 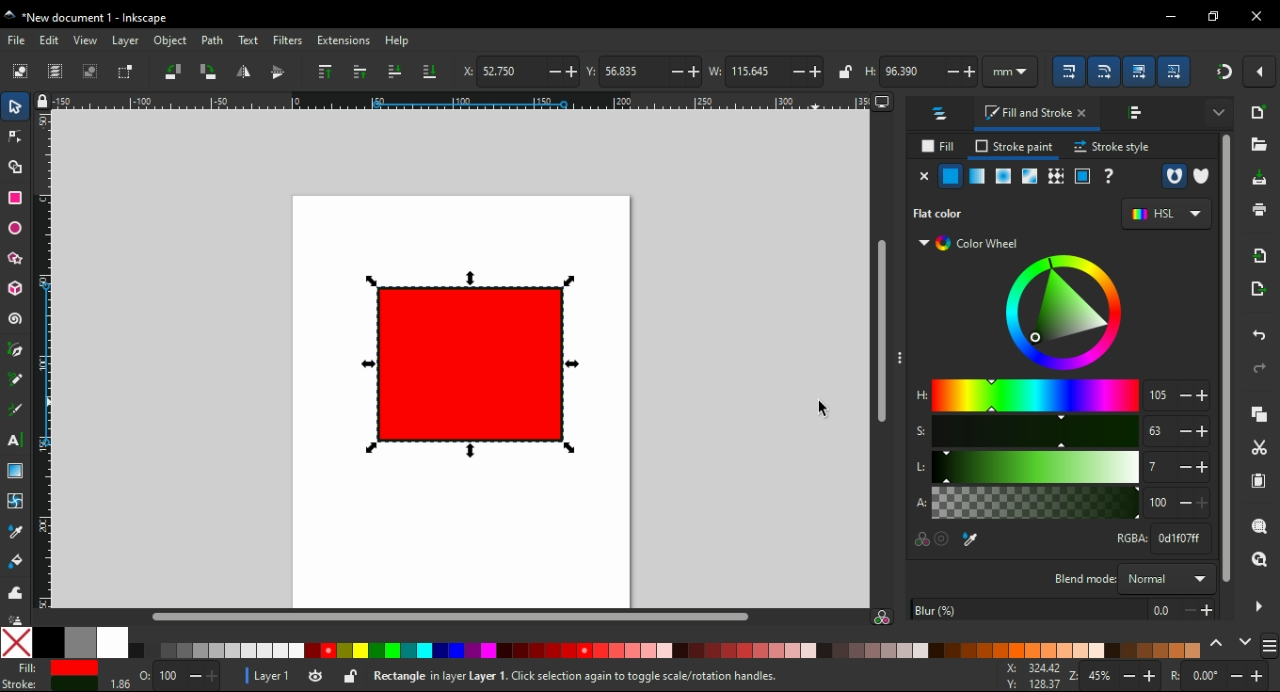 What do you see at coordinates (173, 41) in the screenshot?
I see `object` at bounding box center [173, 41].